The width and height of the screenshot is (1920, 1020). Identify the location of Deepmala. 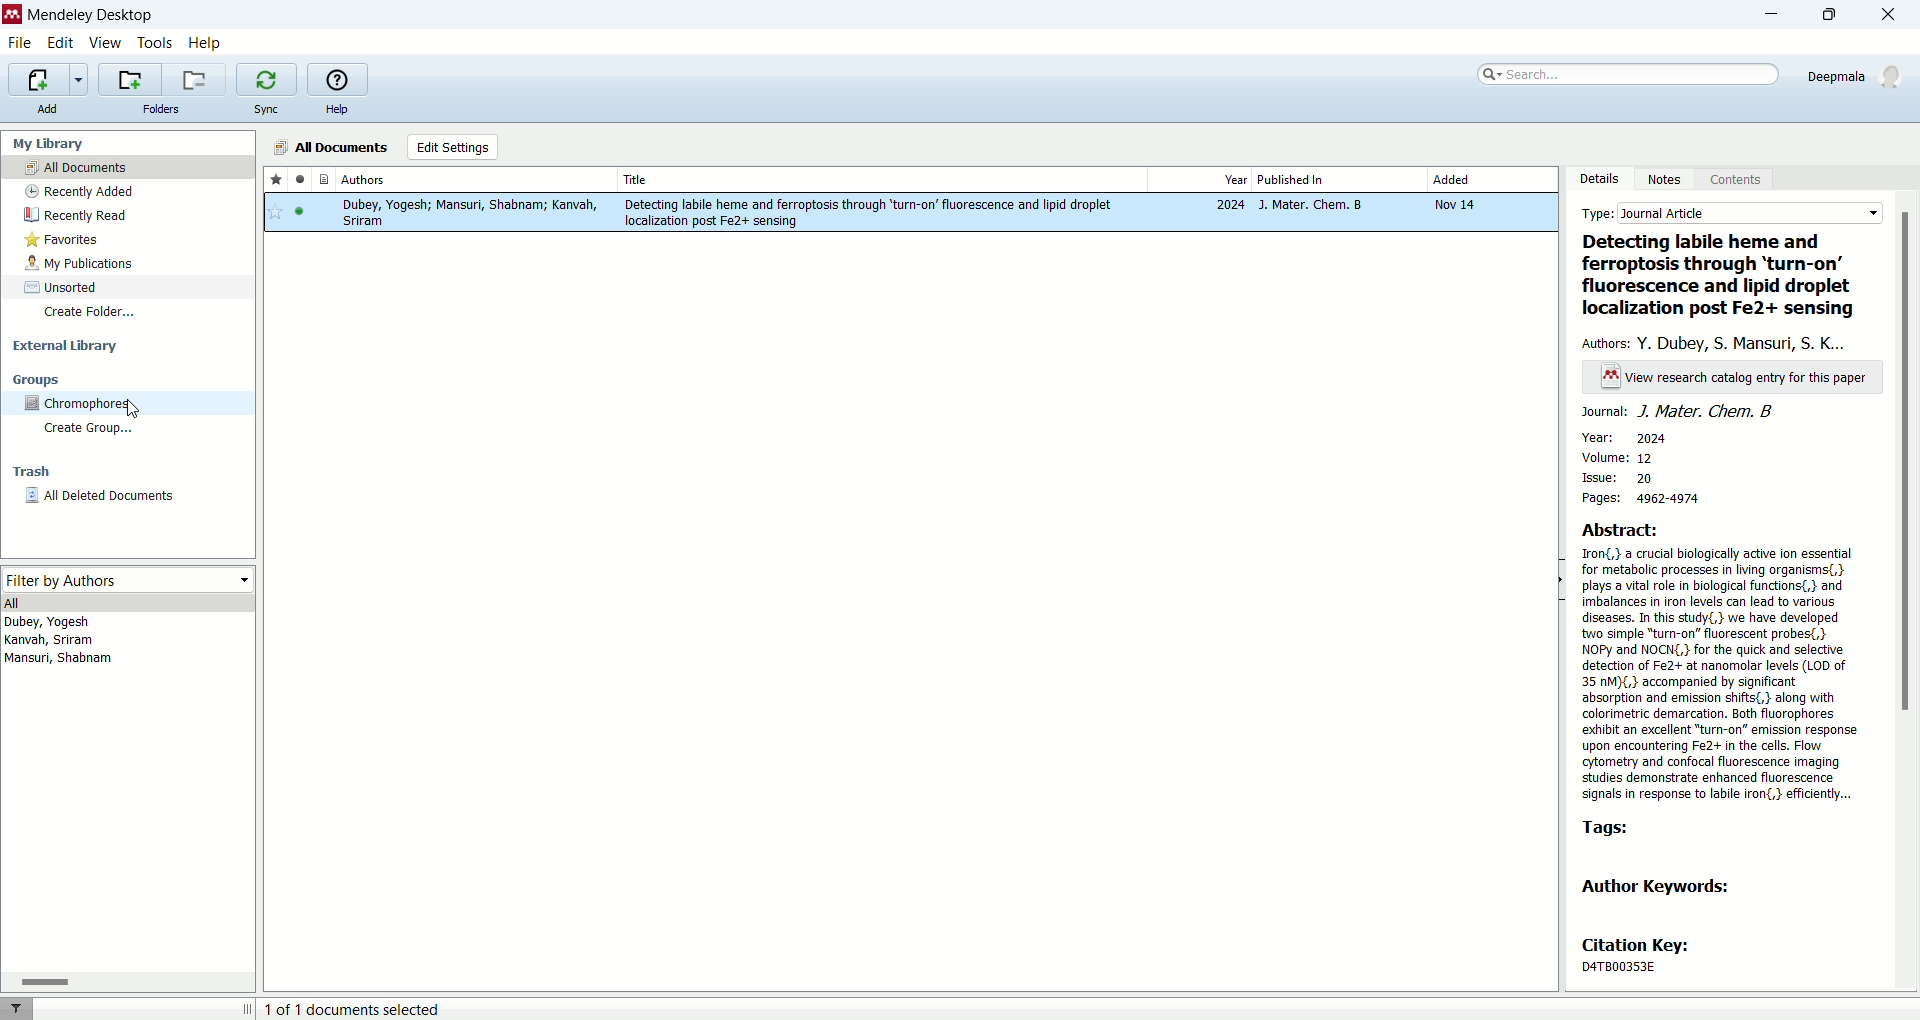
(1856, 73).